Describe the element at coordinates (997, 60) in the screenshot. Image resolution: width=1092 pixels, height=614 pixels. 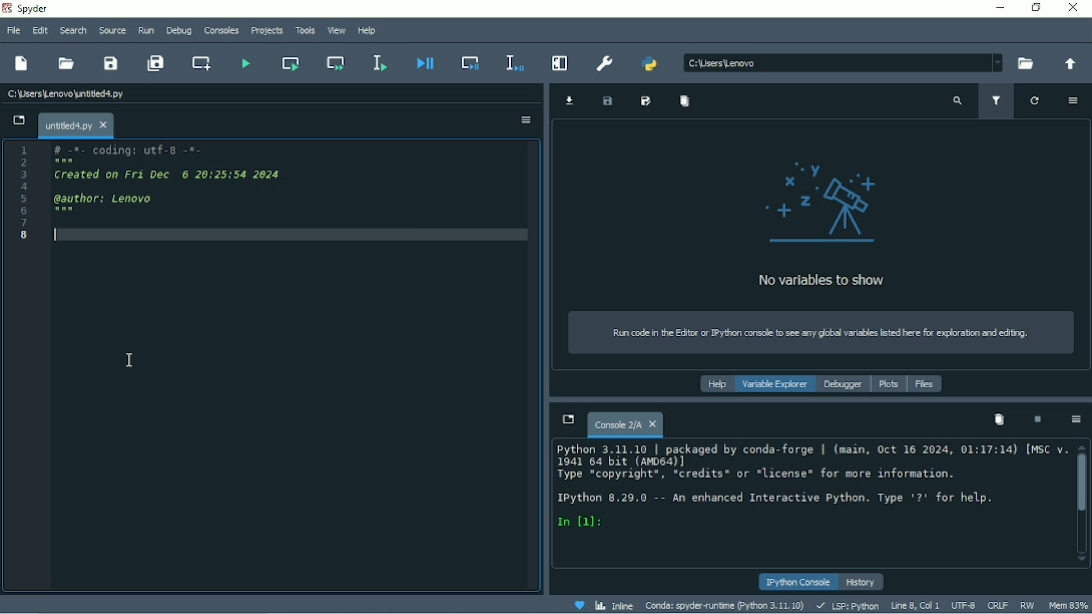
I see `dropdown` at that location.